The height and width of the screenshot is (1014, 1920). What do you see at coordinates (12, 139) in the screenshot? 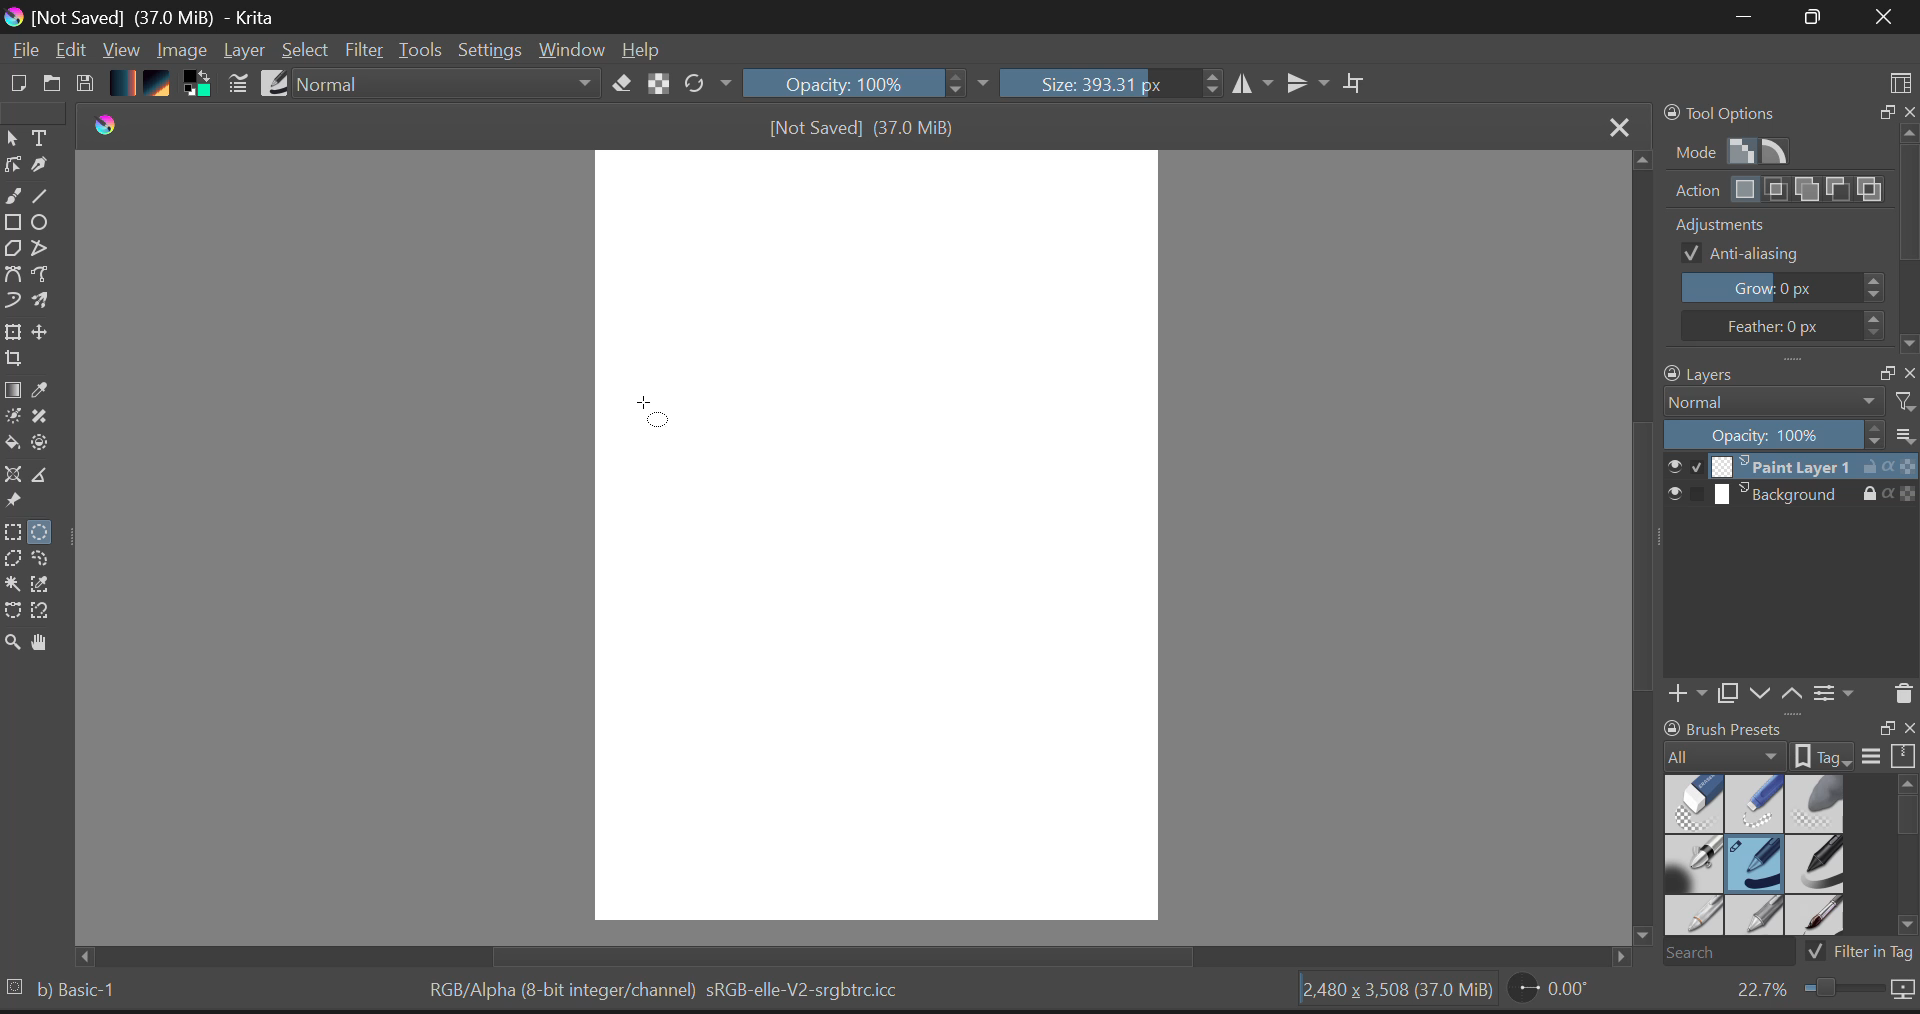
I see `Select` at bounding box center [12, 139].